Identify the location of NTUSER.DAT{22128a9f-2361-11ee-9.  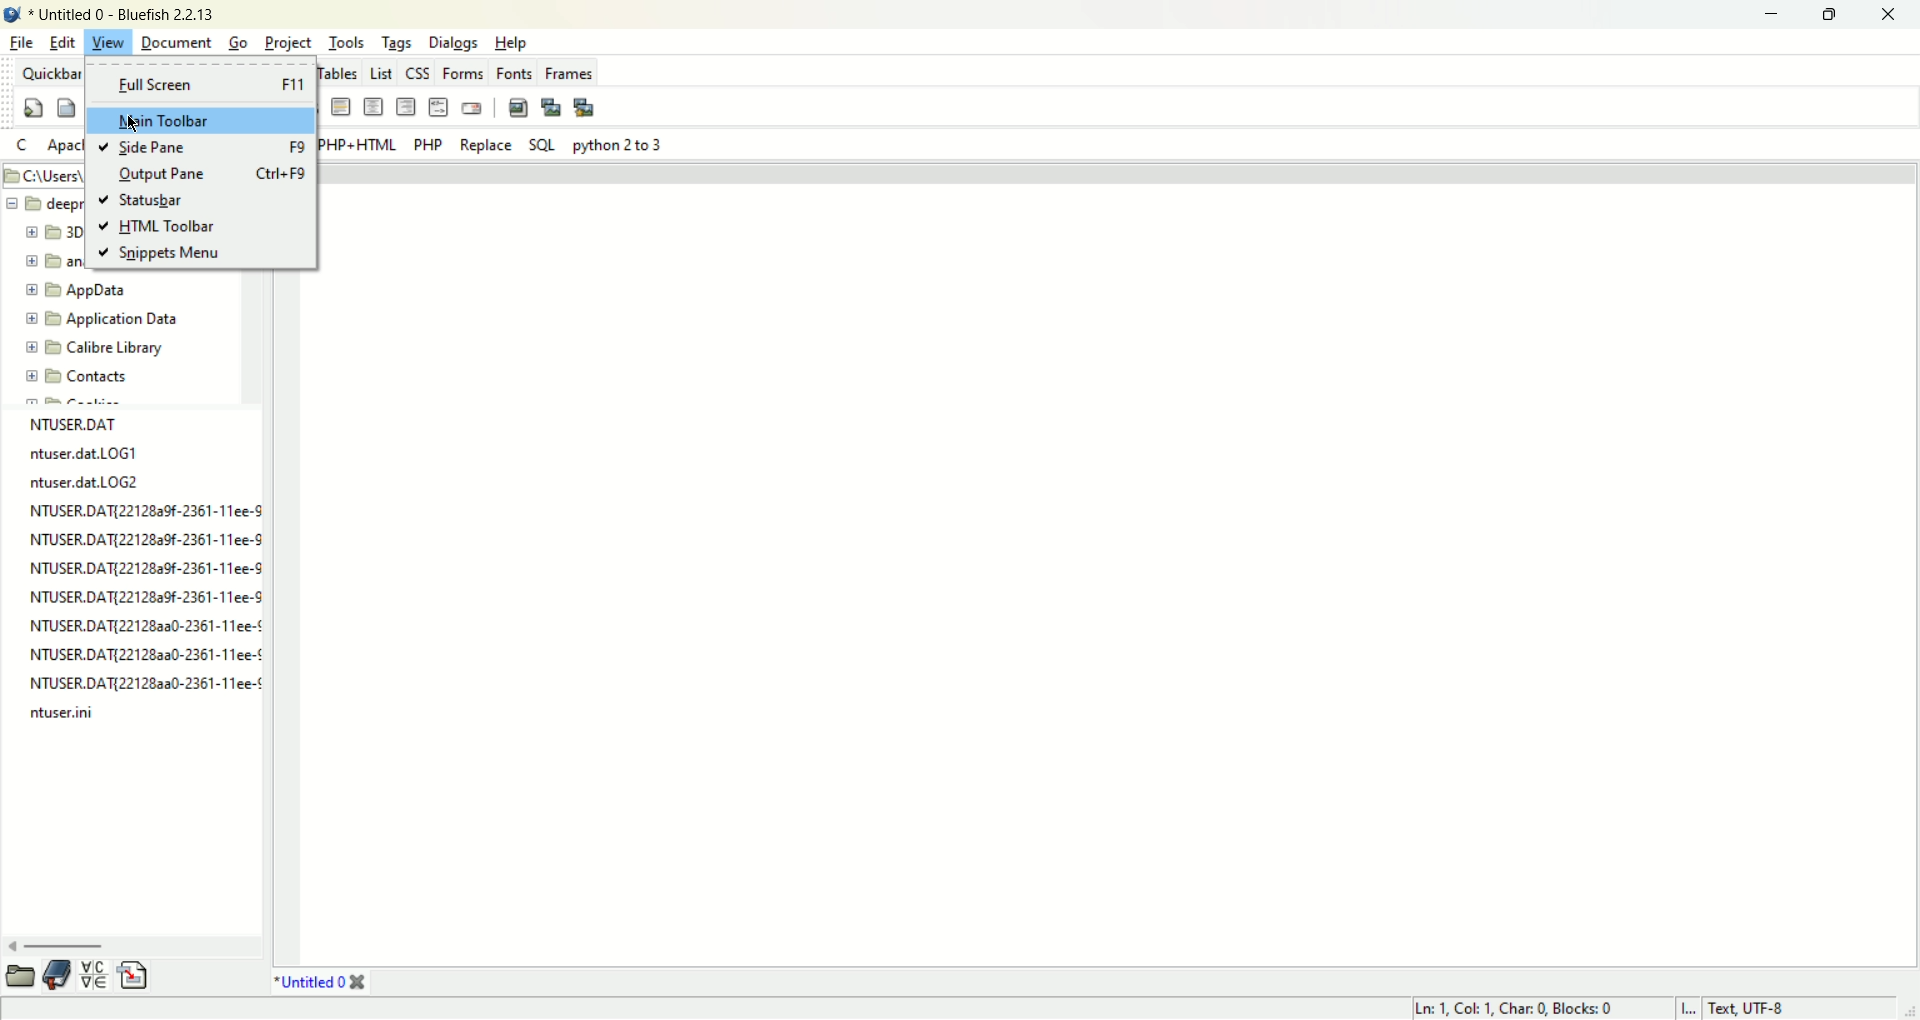
(146, 540).